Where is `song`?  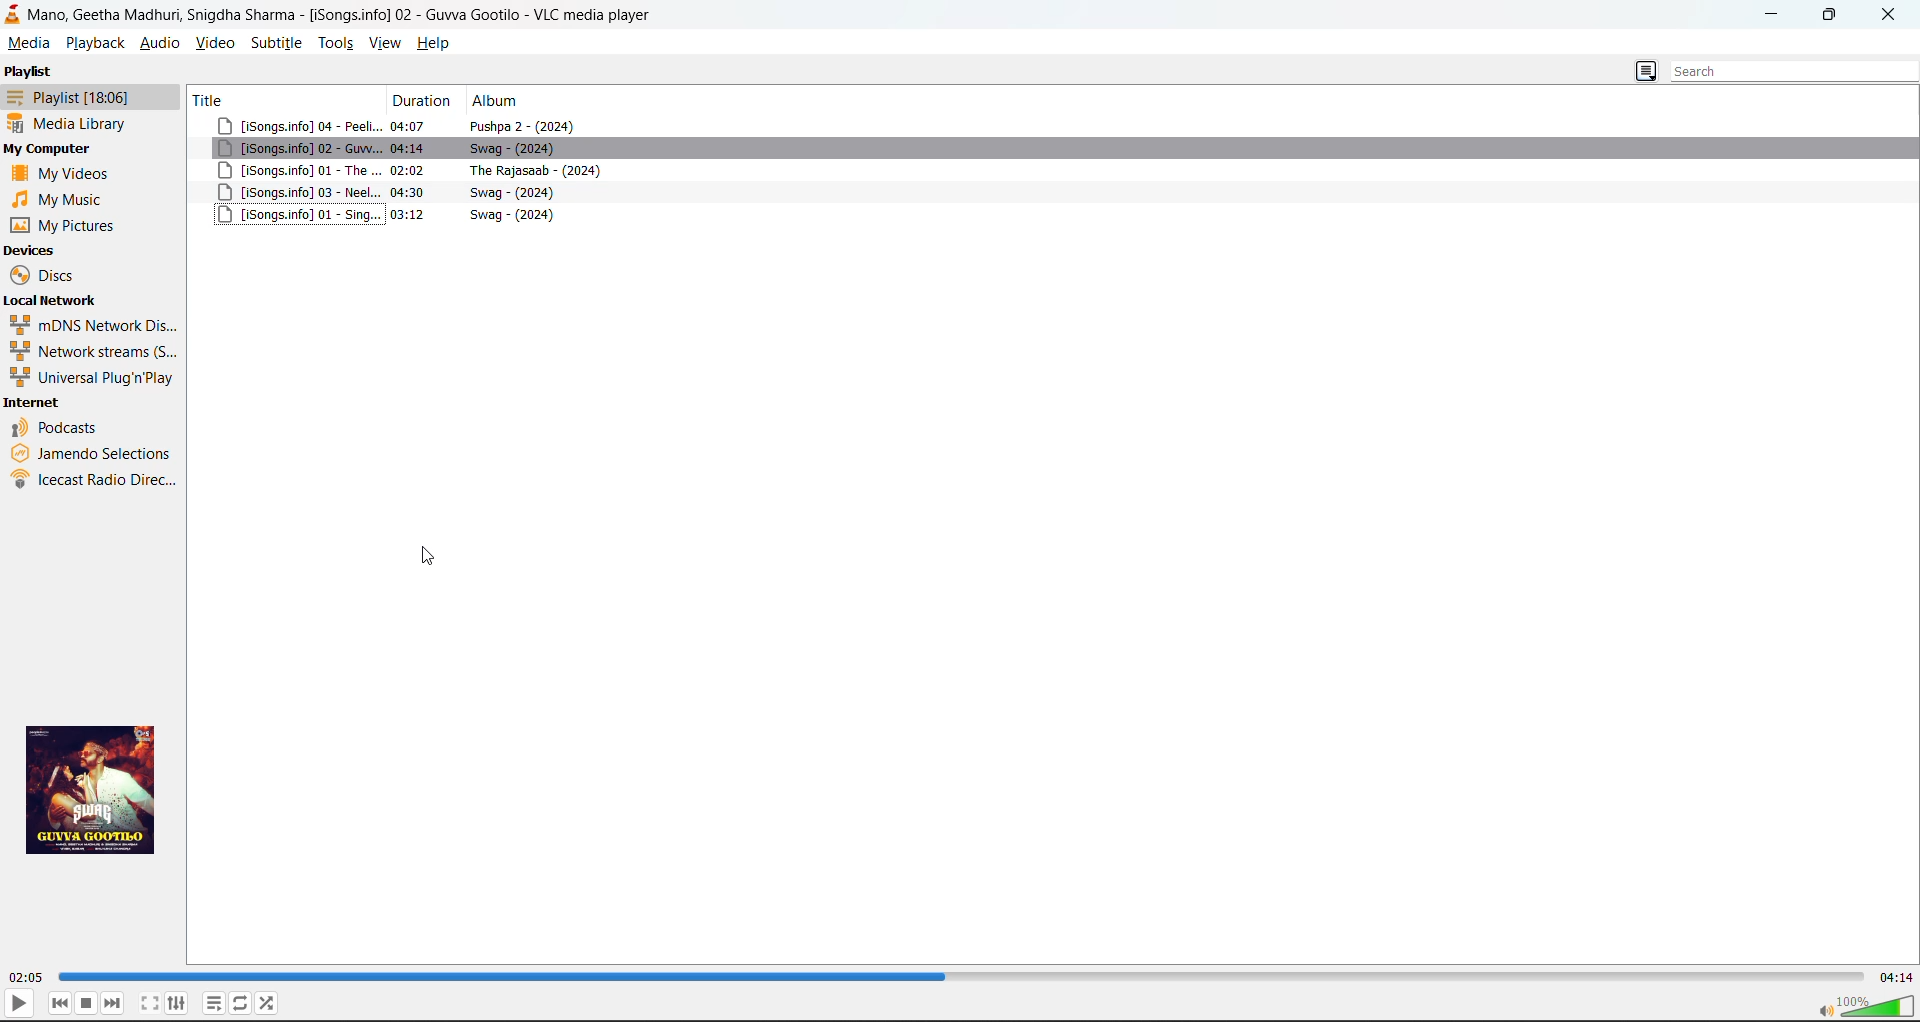
song is located at coordinates (1054, 172).